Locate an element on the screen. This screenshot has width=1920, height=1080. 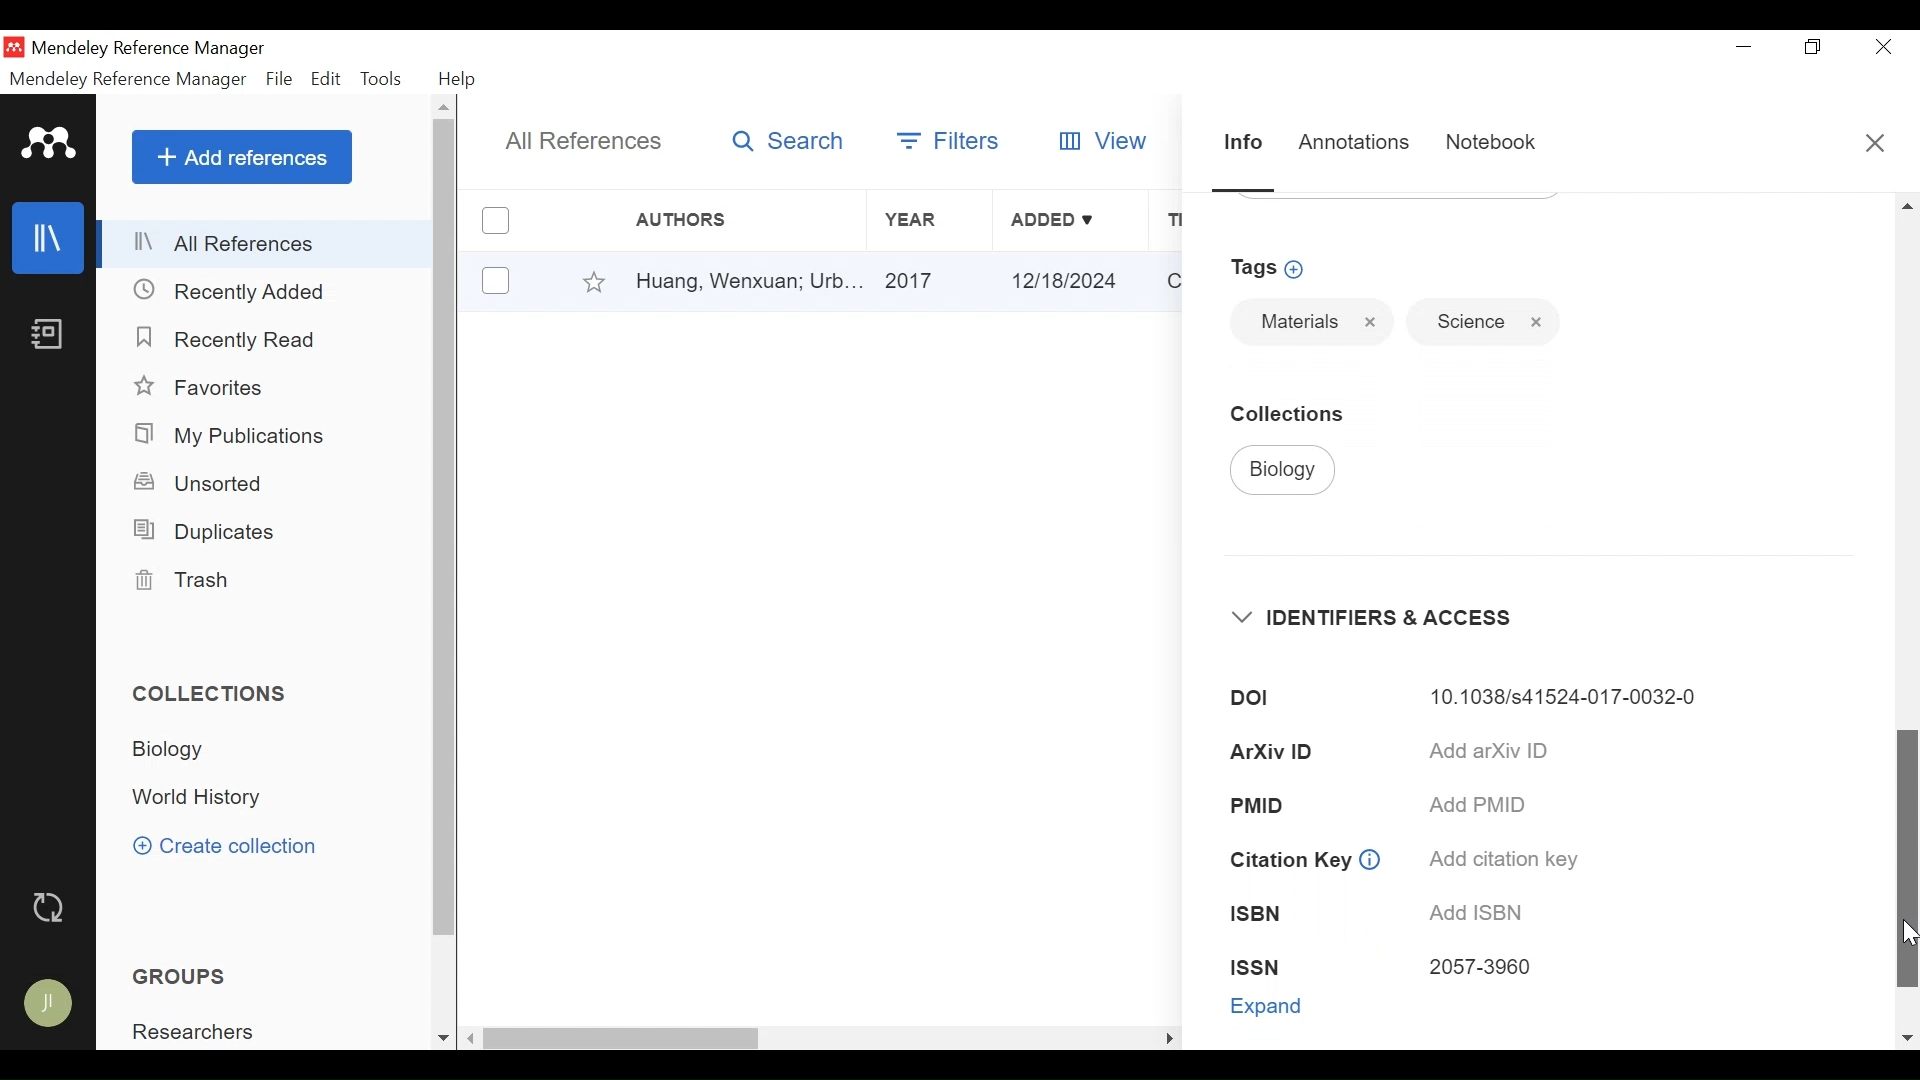
Add ISBN is located at coordinates (1481, 914).